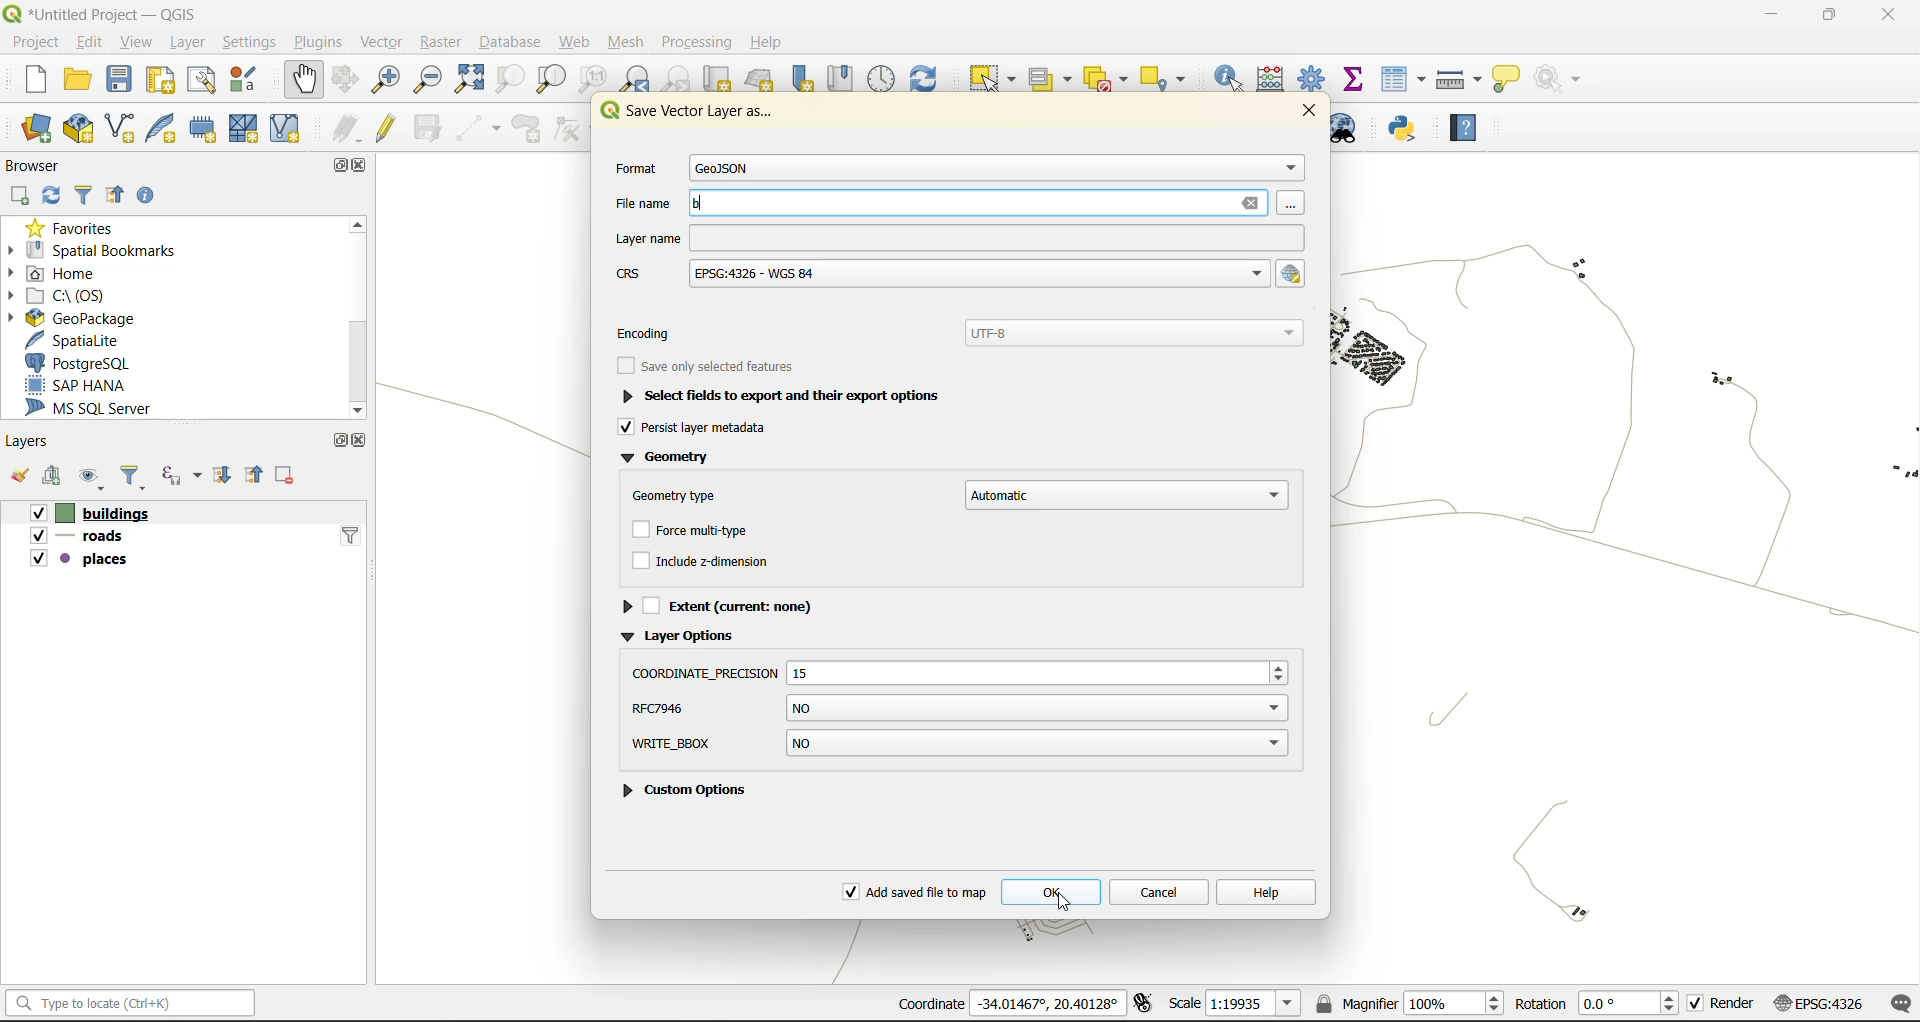 This screenshot has height=1022, width=1920. I want to click on select, so click(989, 79).